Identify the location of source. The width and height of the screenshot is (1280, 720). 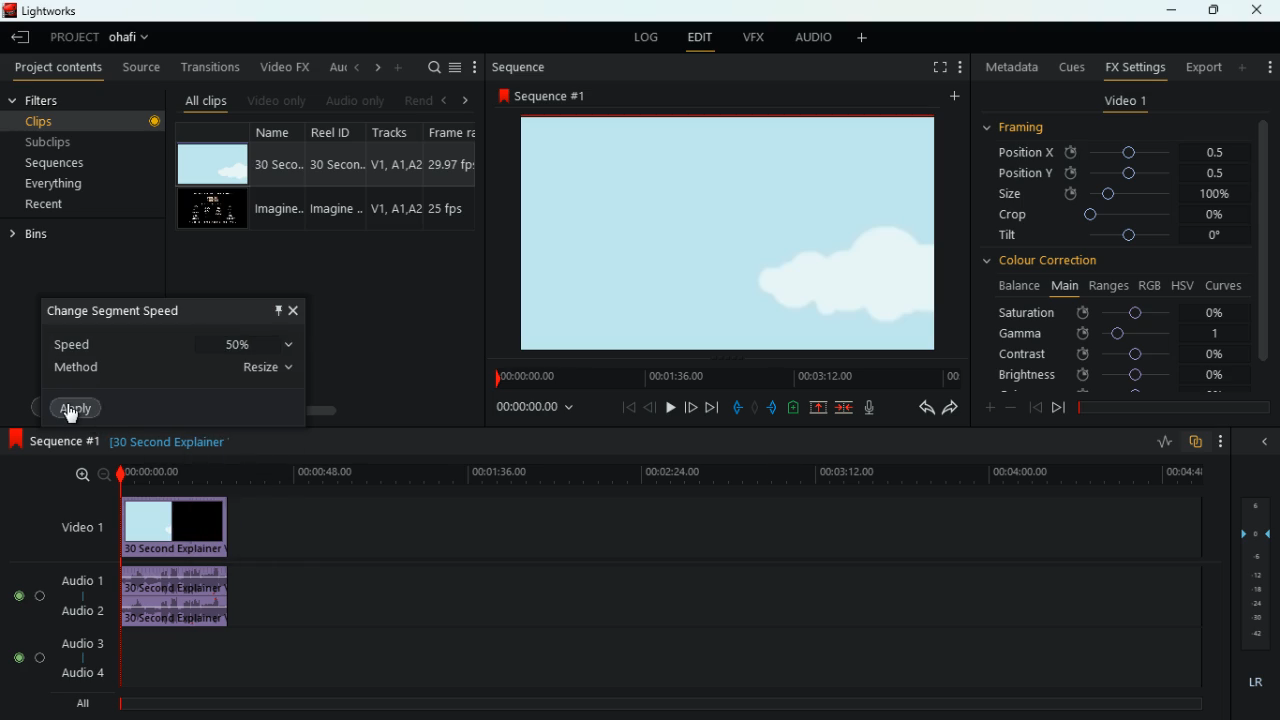
(141, 67).